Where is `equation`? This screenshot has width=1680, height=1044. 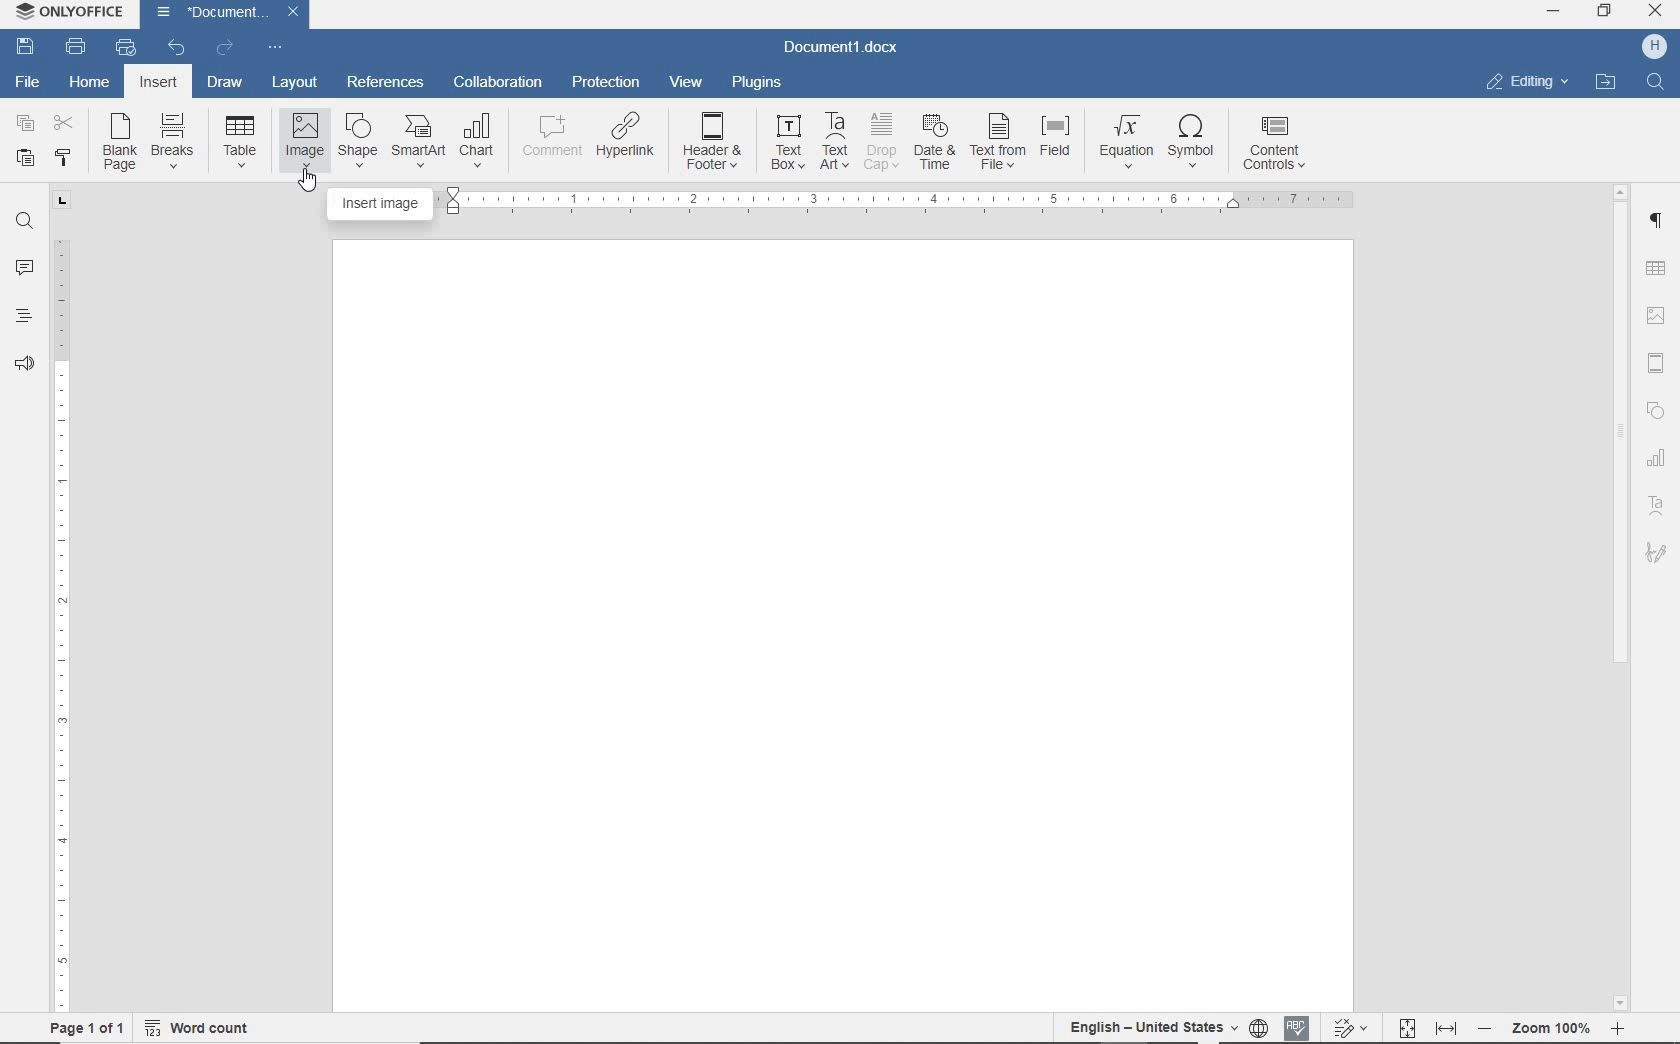
equation is located at coordinates (1125, 139).